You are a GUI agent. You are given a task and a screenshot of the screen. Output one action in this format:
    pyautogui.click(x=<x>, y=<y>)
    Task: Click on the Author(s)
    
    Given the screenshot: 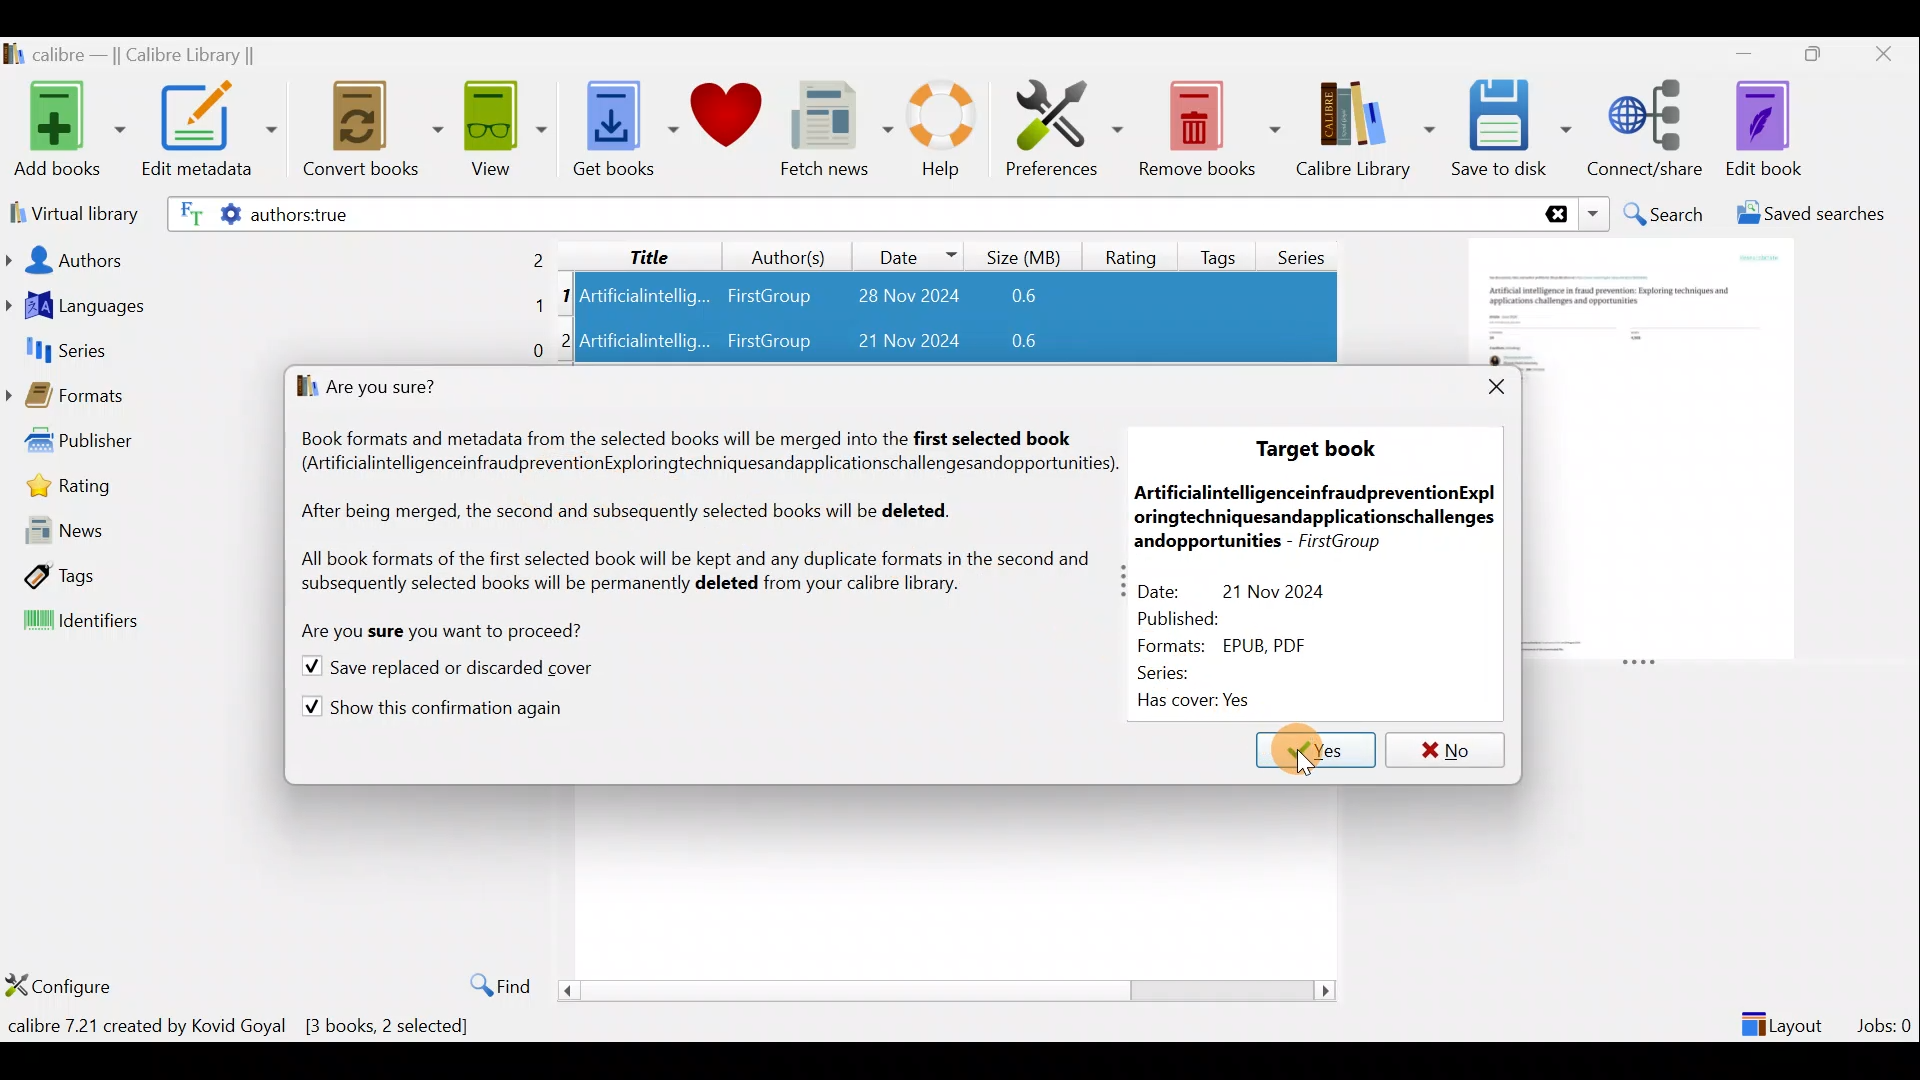 What is the action you would take?
    pyautogui.click(x=779, y=252)
    